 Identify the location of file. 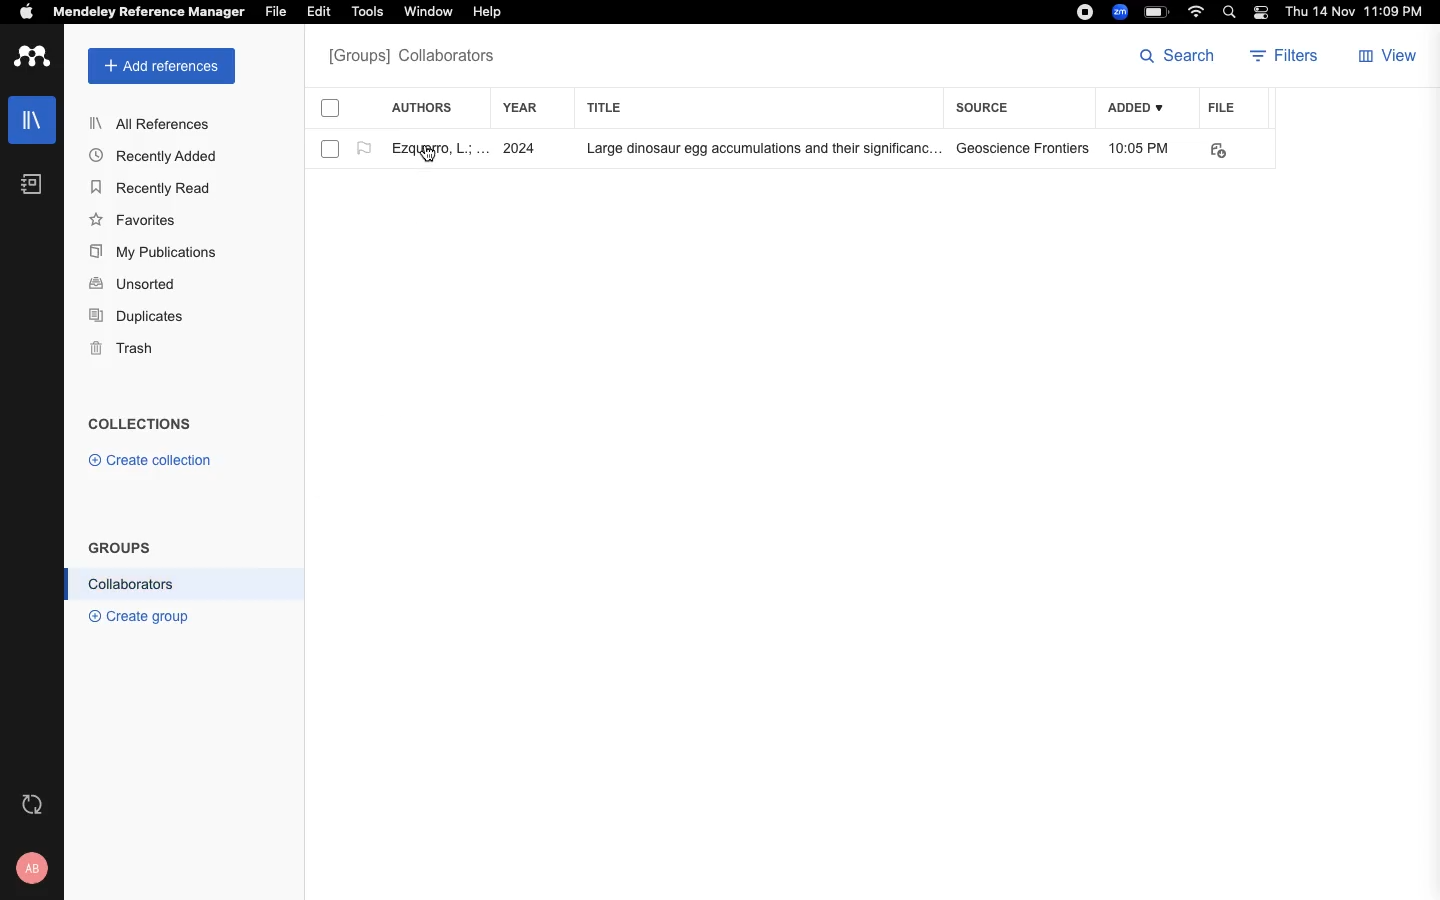
(1236, 109).